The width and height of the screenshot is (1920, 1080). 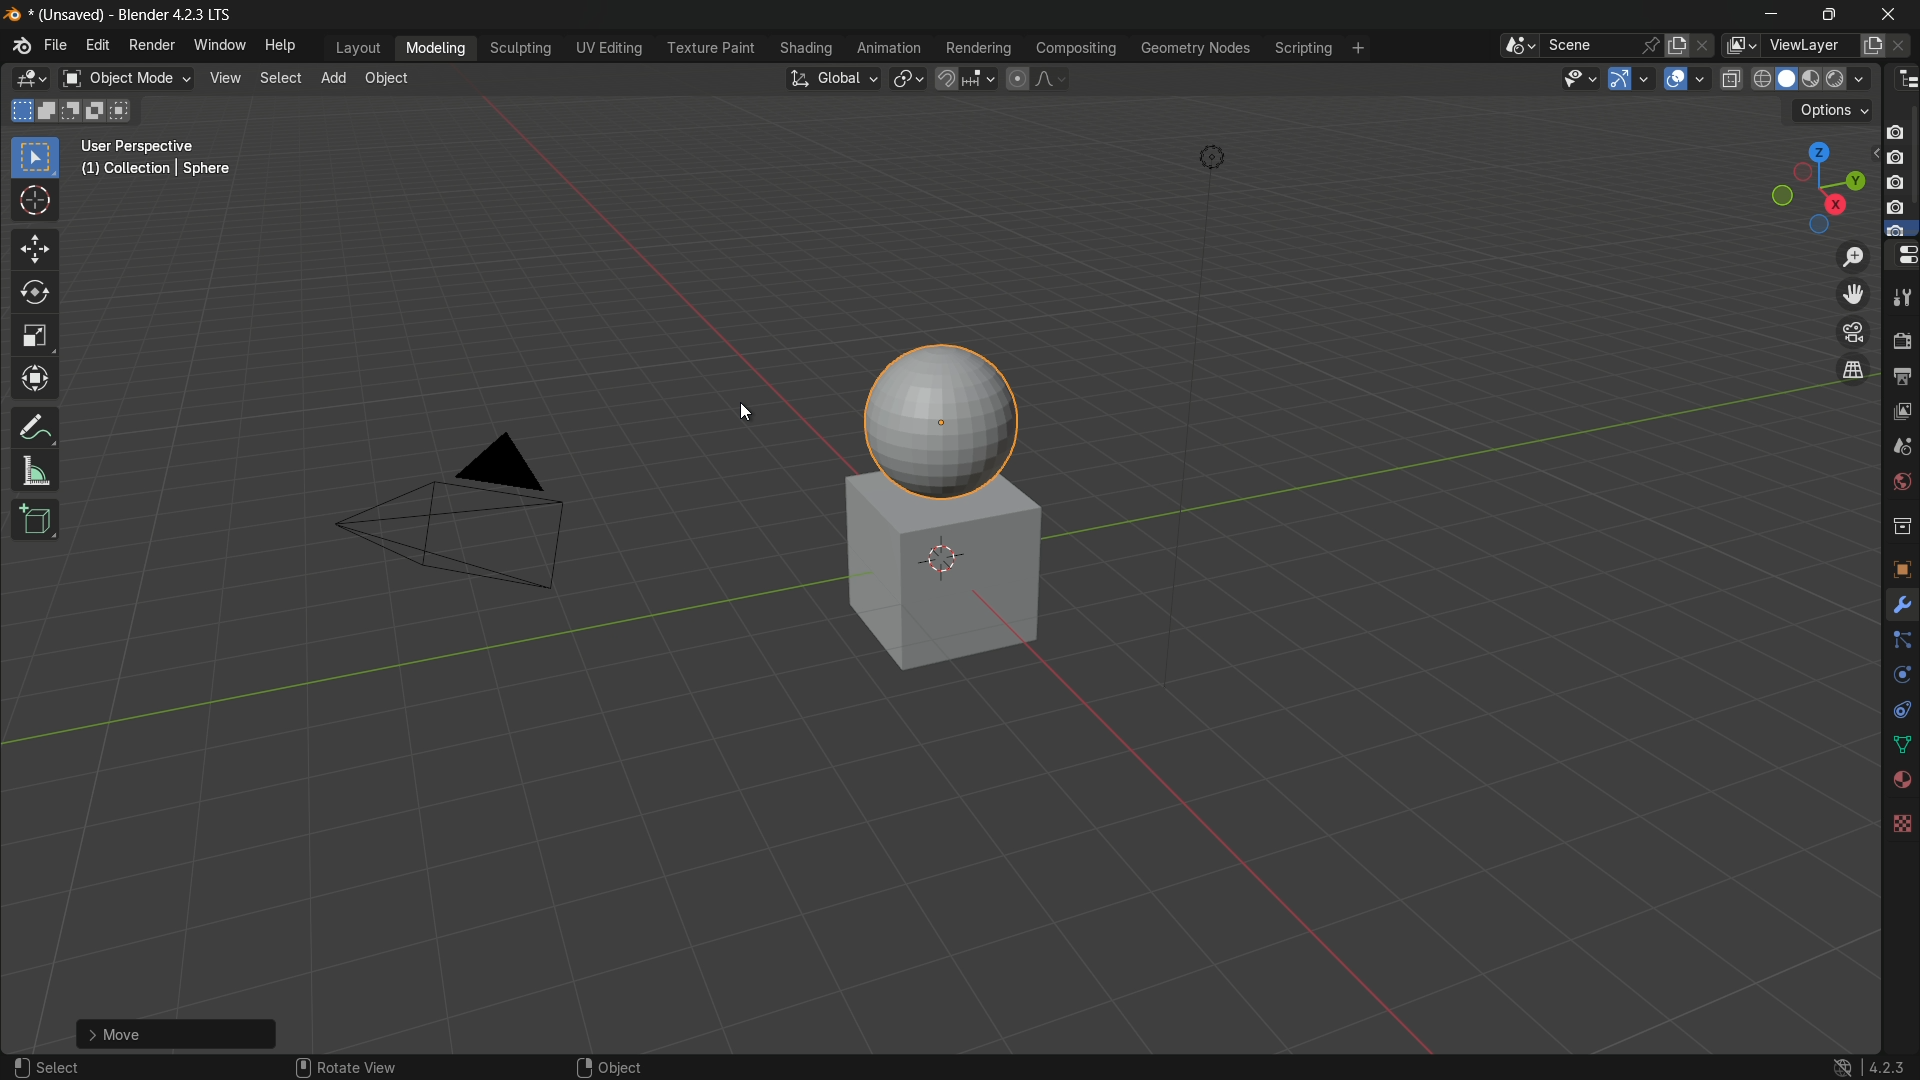 What do you see at coordinates (1761, 79) in the screenshot?
I see `wireframe display` at bounding box center [1761, 79].